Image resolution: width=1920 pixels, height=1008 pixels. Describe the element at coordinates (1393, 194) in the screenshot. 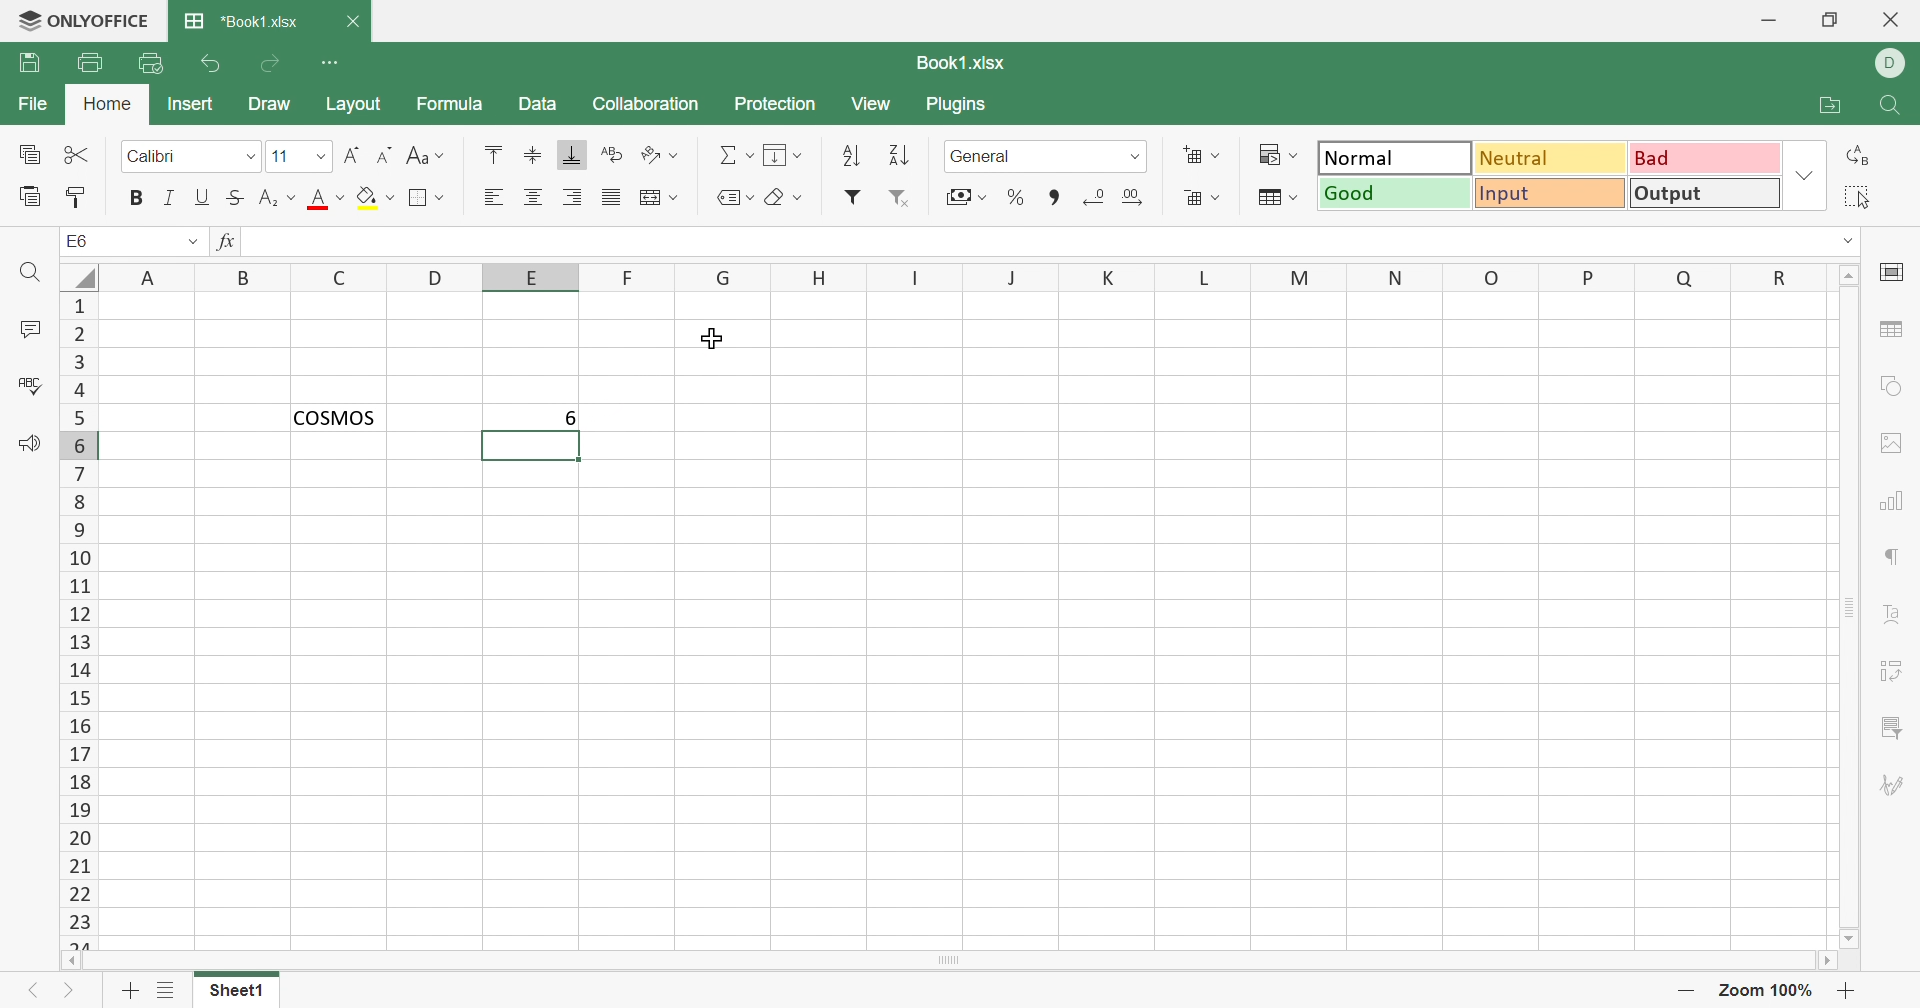

I see `Good` at that location.